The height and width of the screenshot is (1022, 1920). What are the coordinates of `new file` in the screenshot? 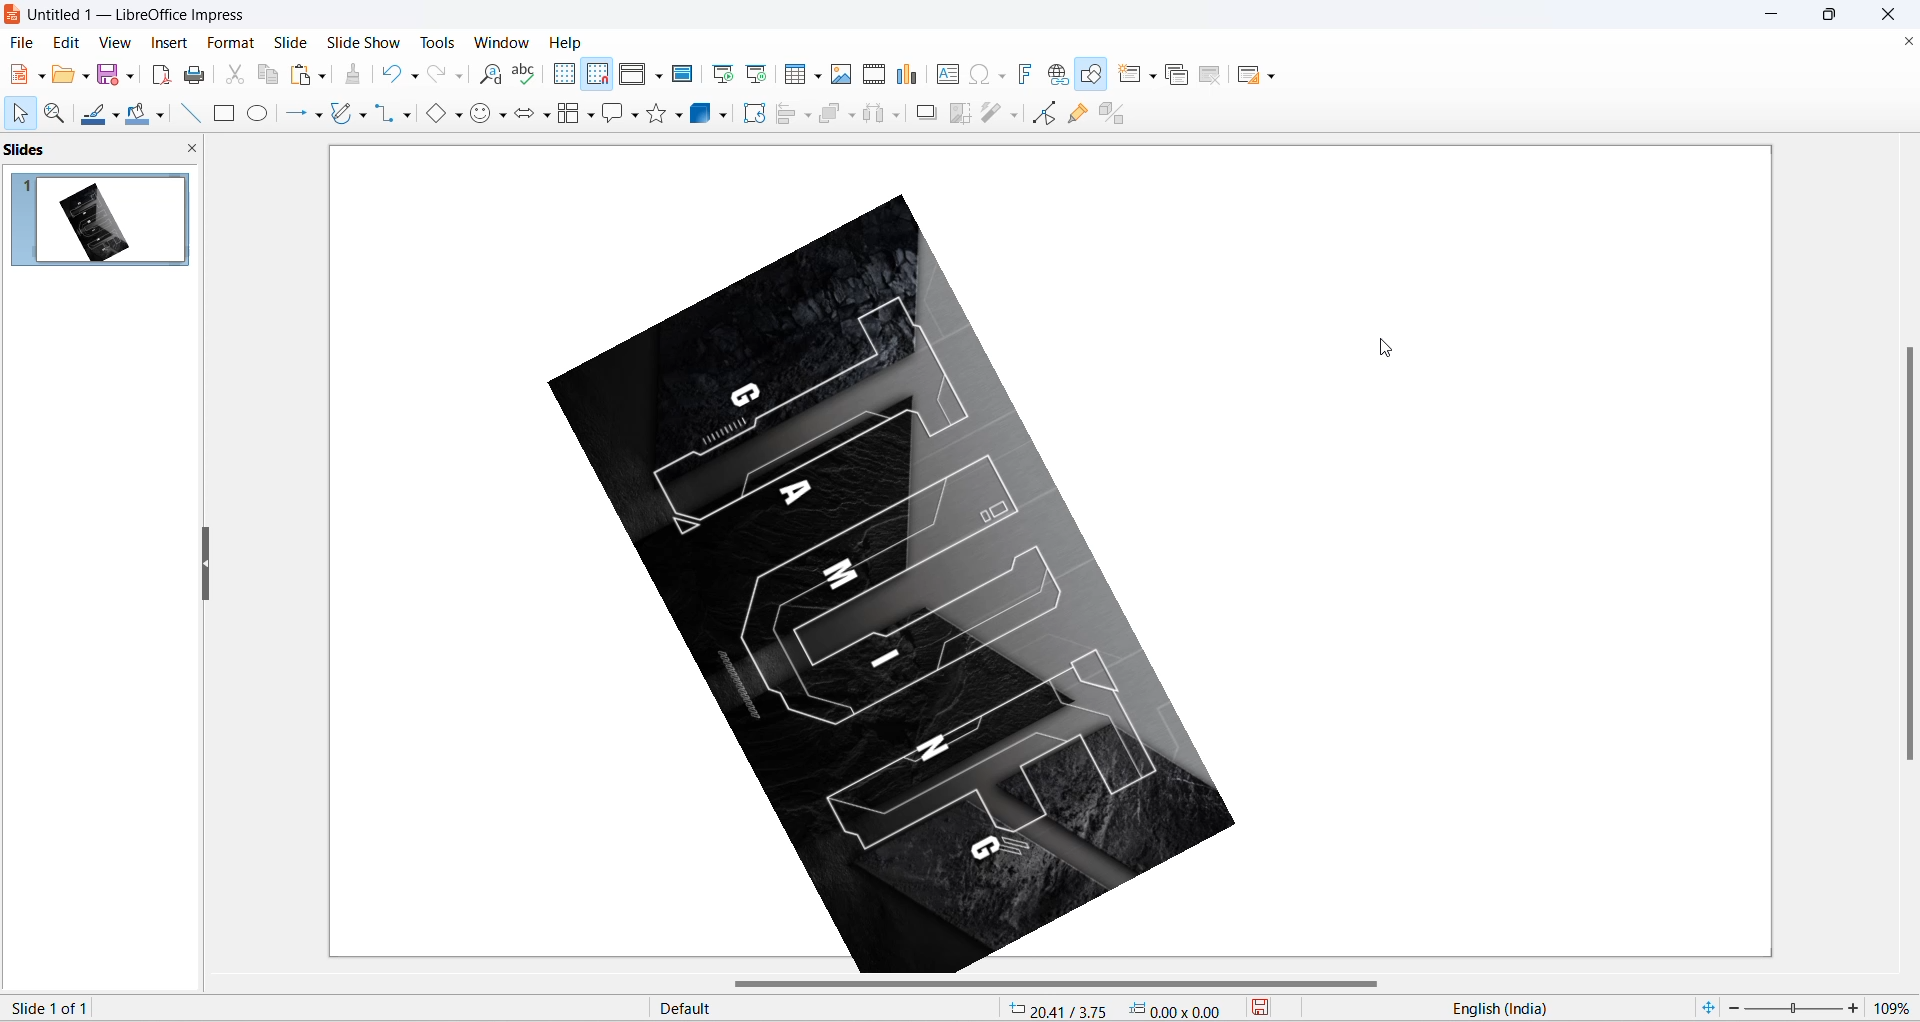 It's located at (19, 75).